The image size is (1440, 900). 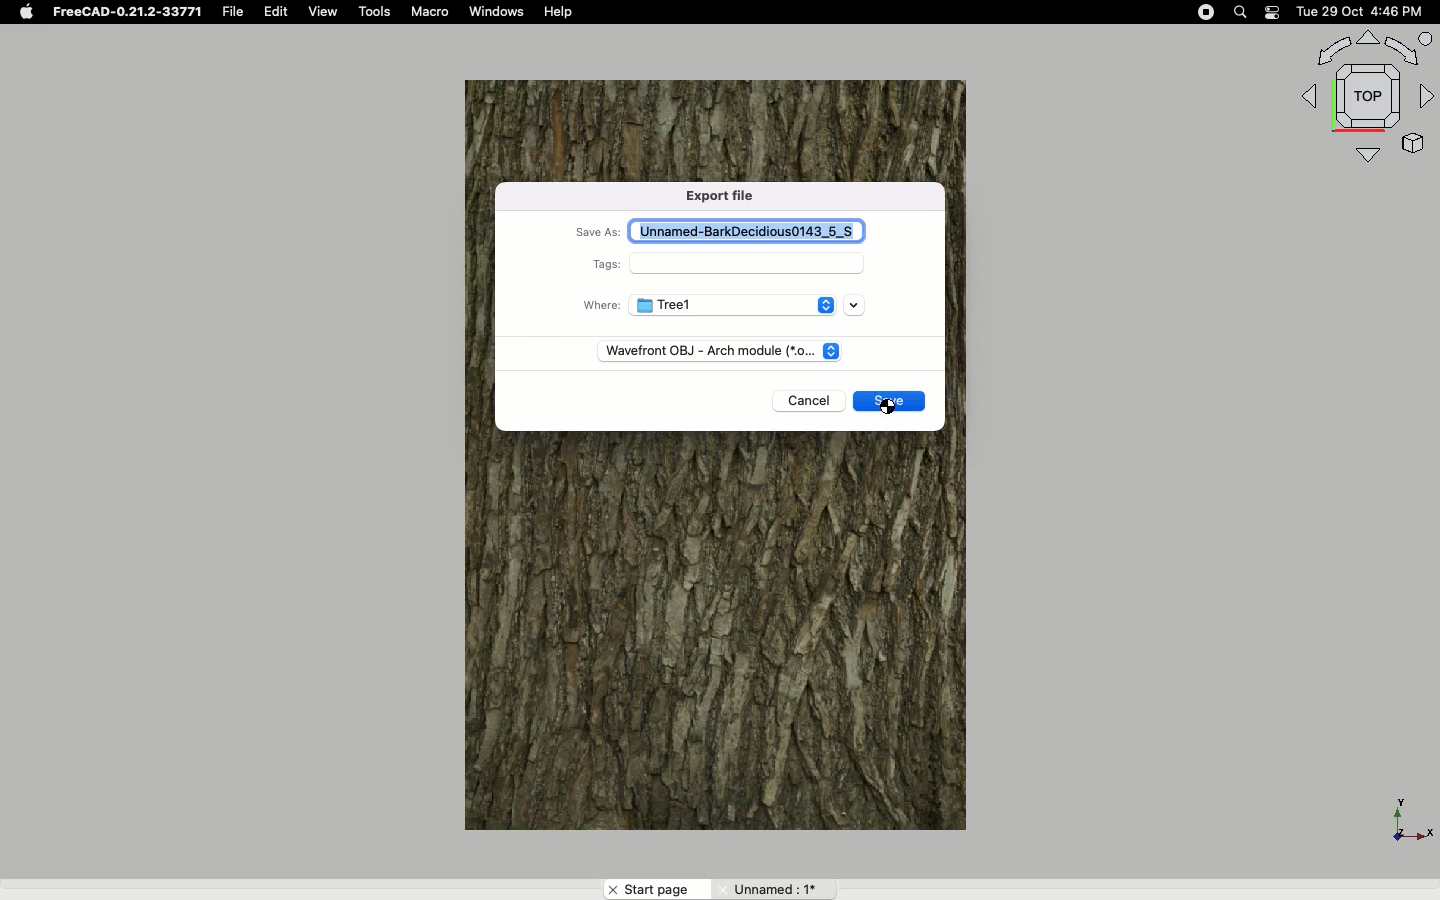 I want to click on Tools, so click(x=377, y=12).